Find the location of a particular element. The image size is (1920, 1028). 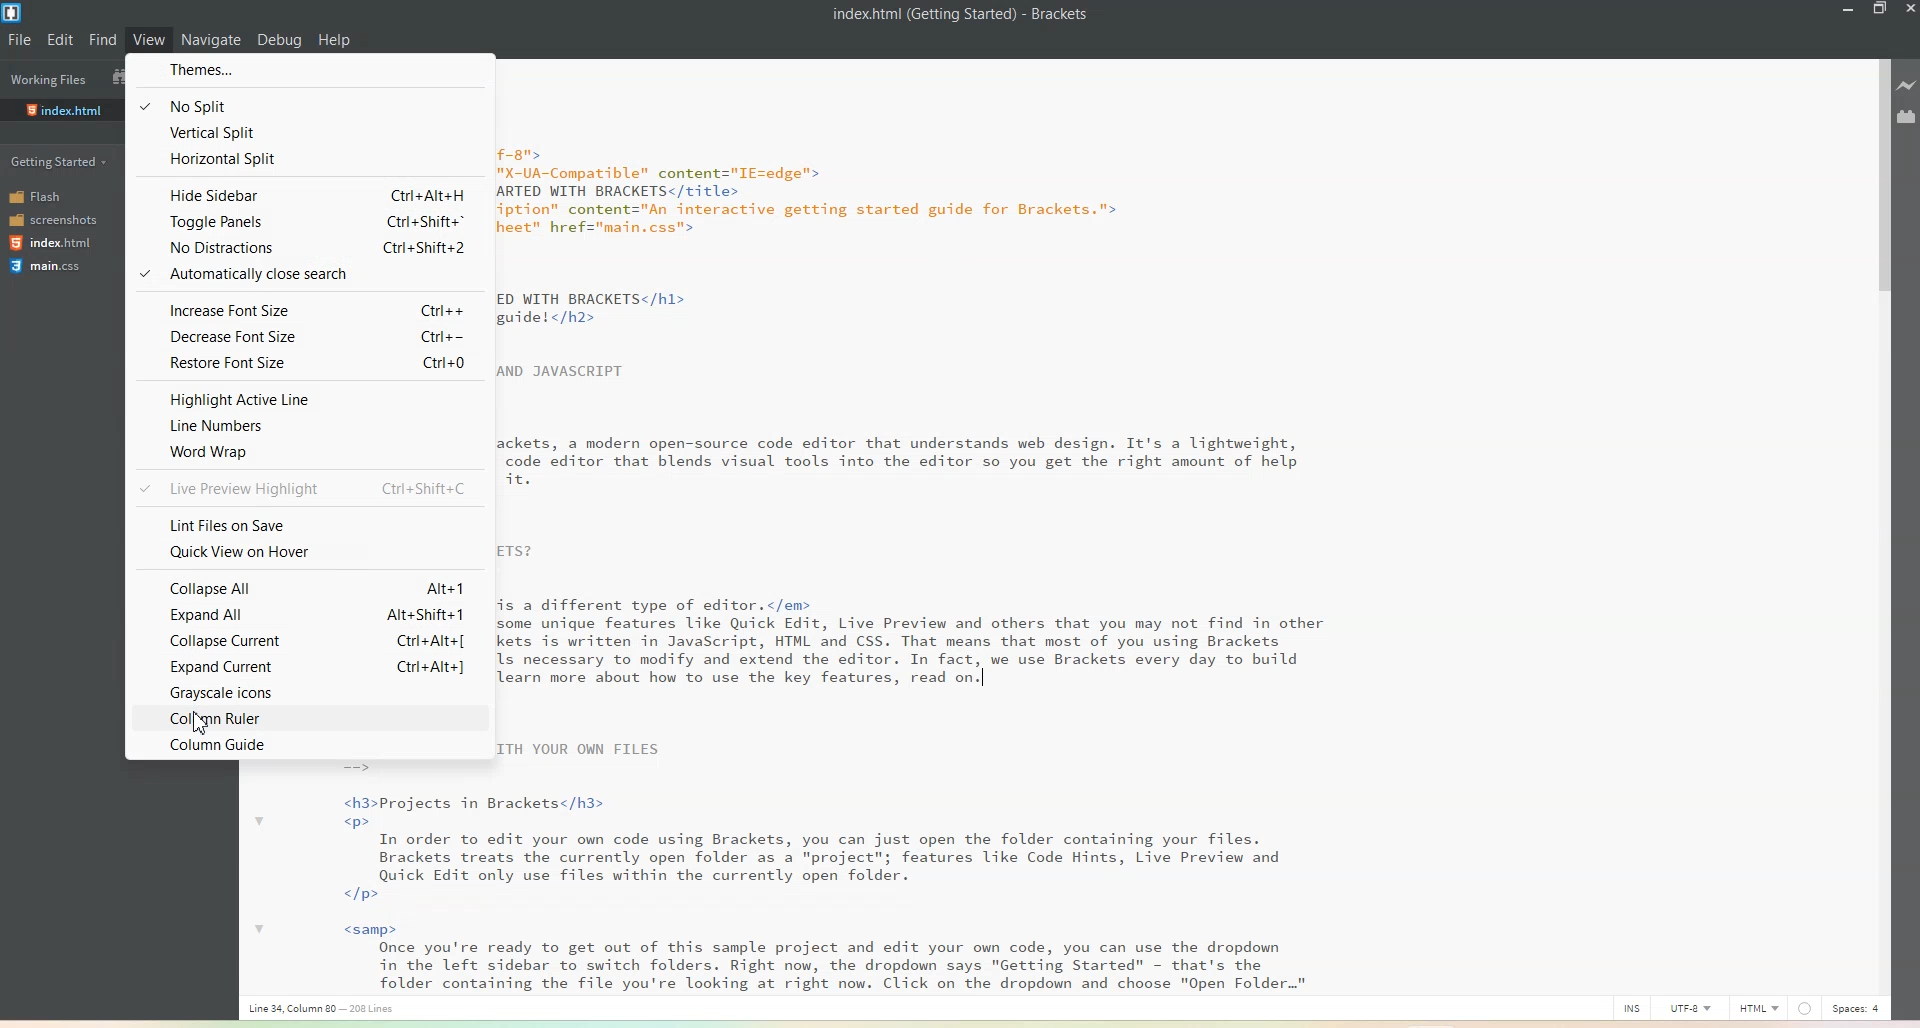

Show in the file tree is located at coordinates (114, 75).